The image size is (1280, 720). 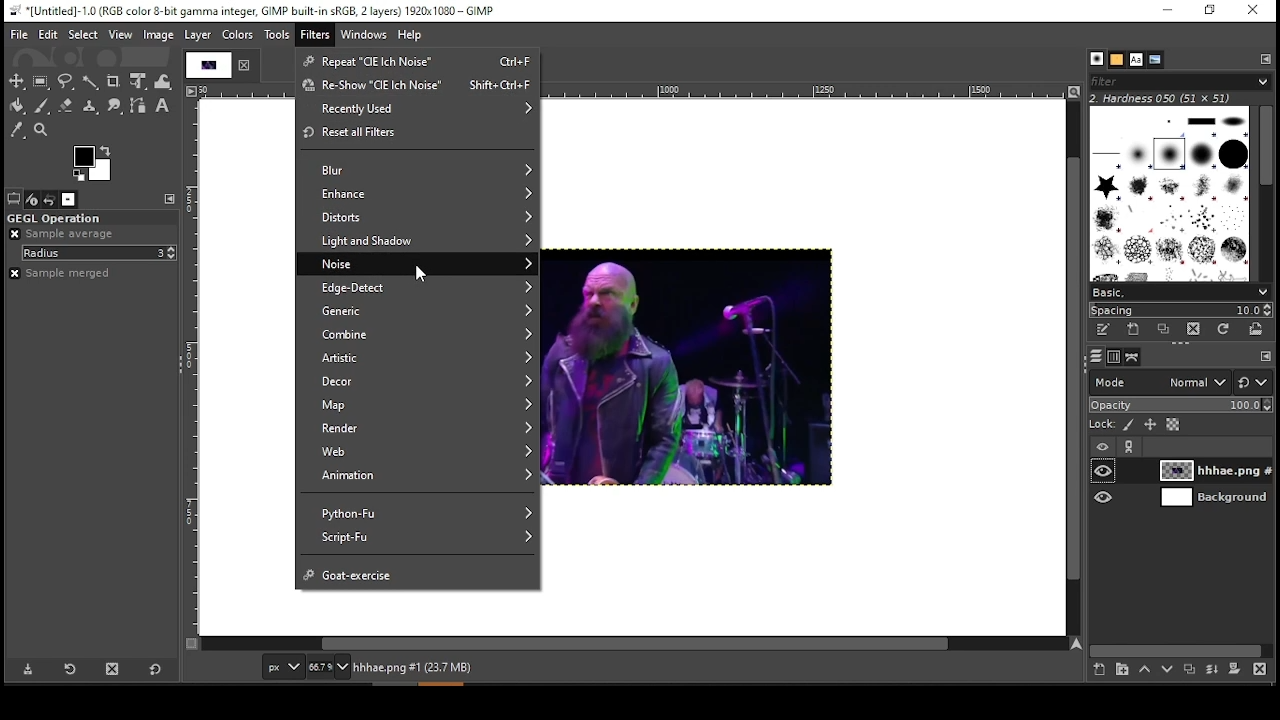 I want to click on duplicate this brush, so click(x=1166, y=330).